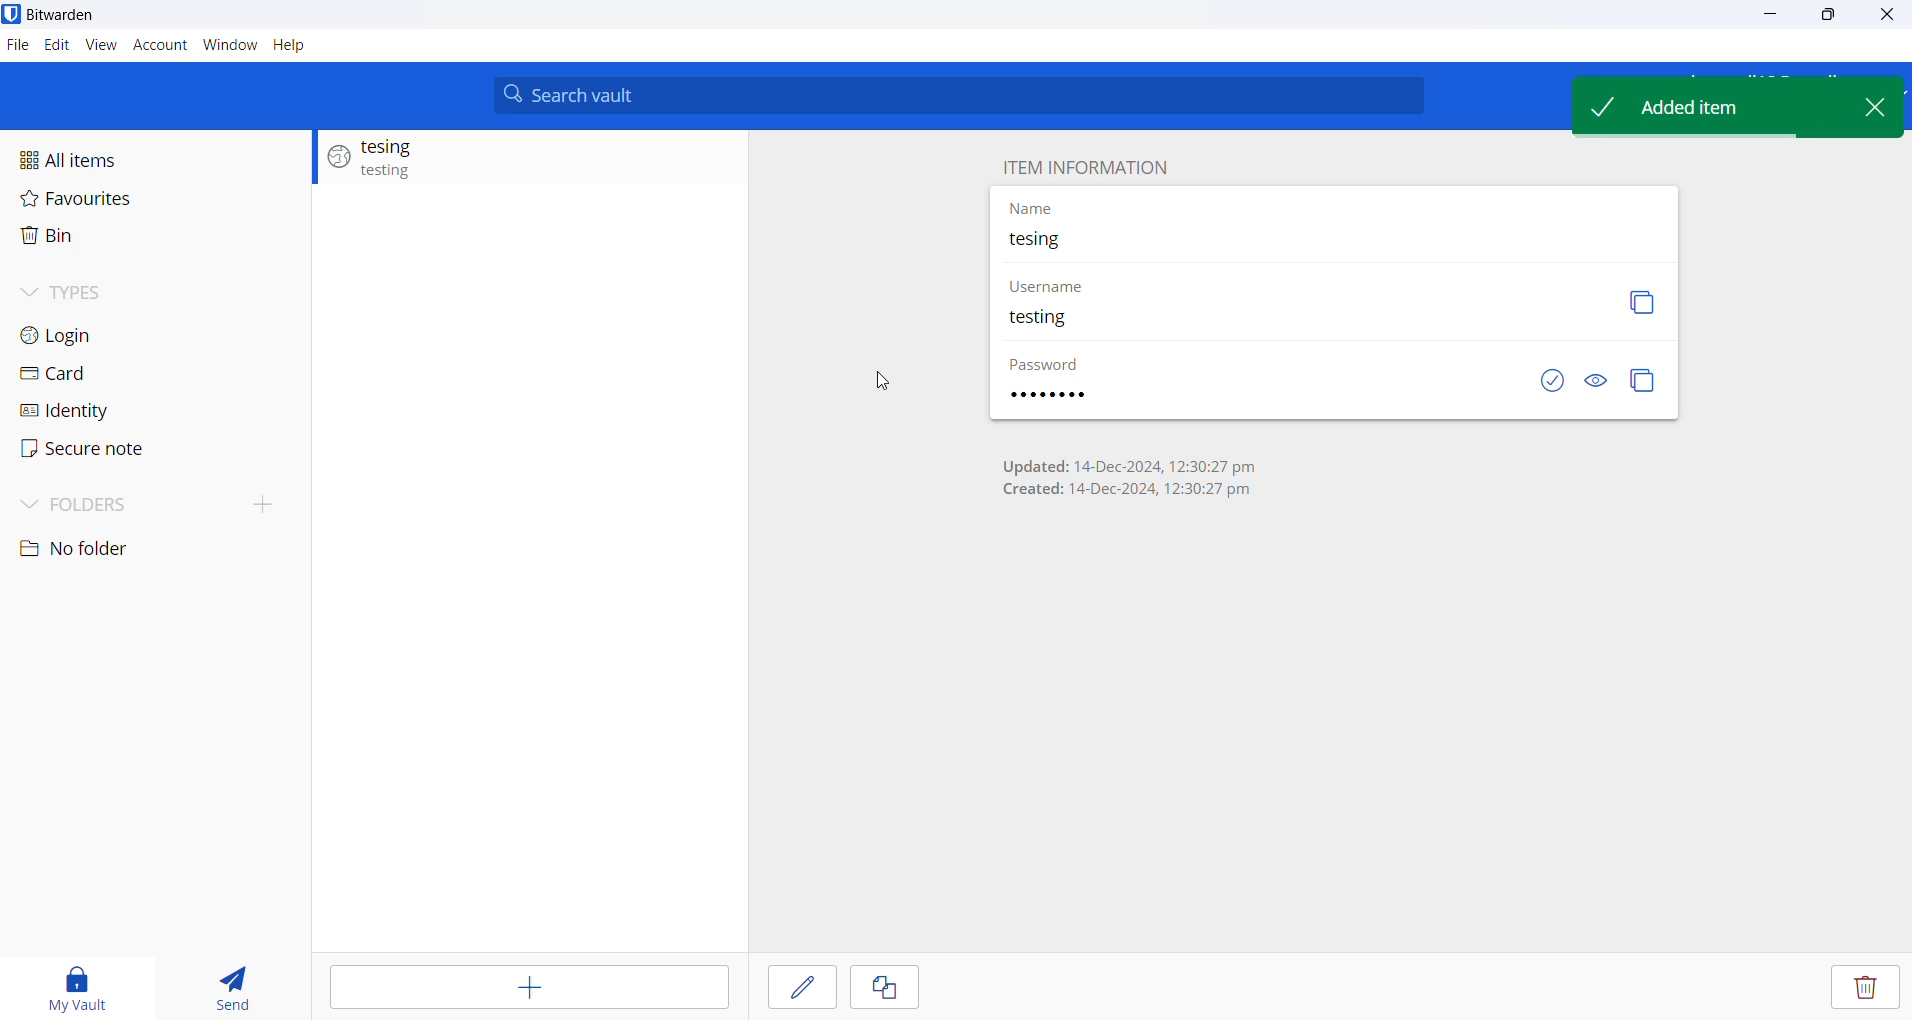 Image resolution: width=1912 pixels, height=1020 pixels. What do you see at coordinates (112, 411) in the screenshot?
I see `identity` at bounding box center [112, 411].